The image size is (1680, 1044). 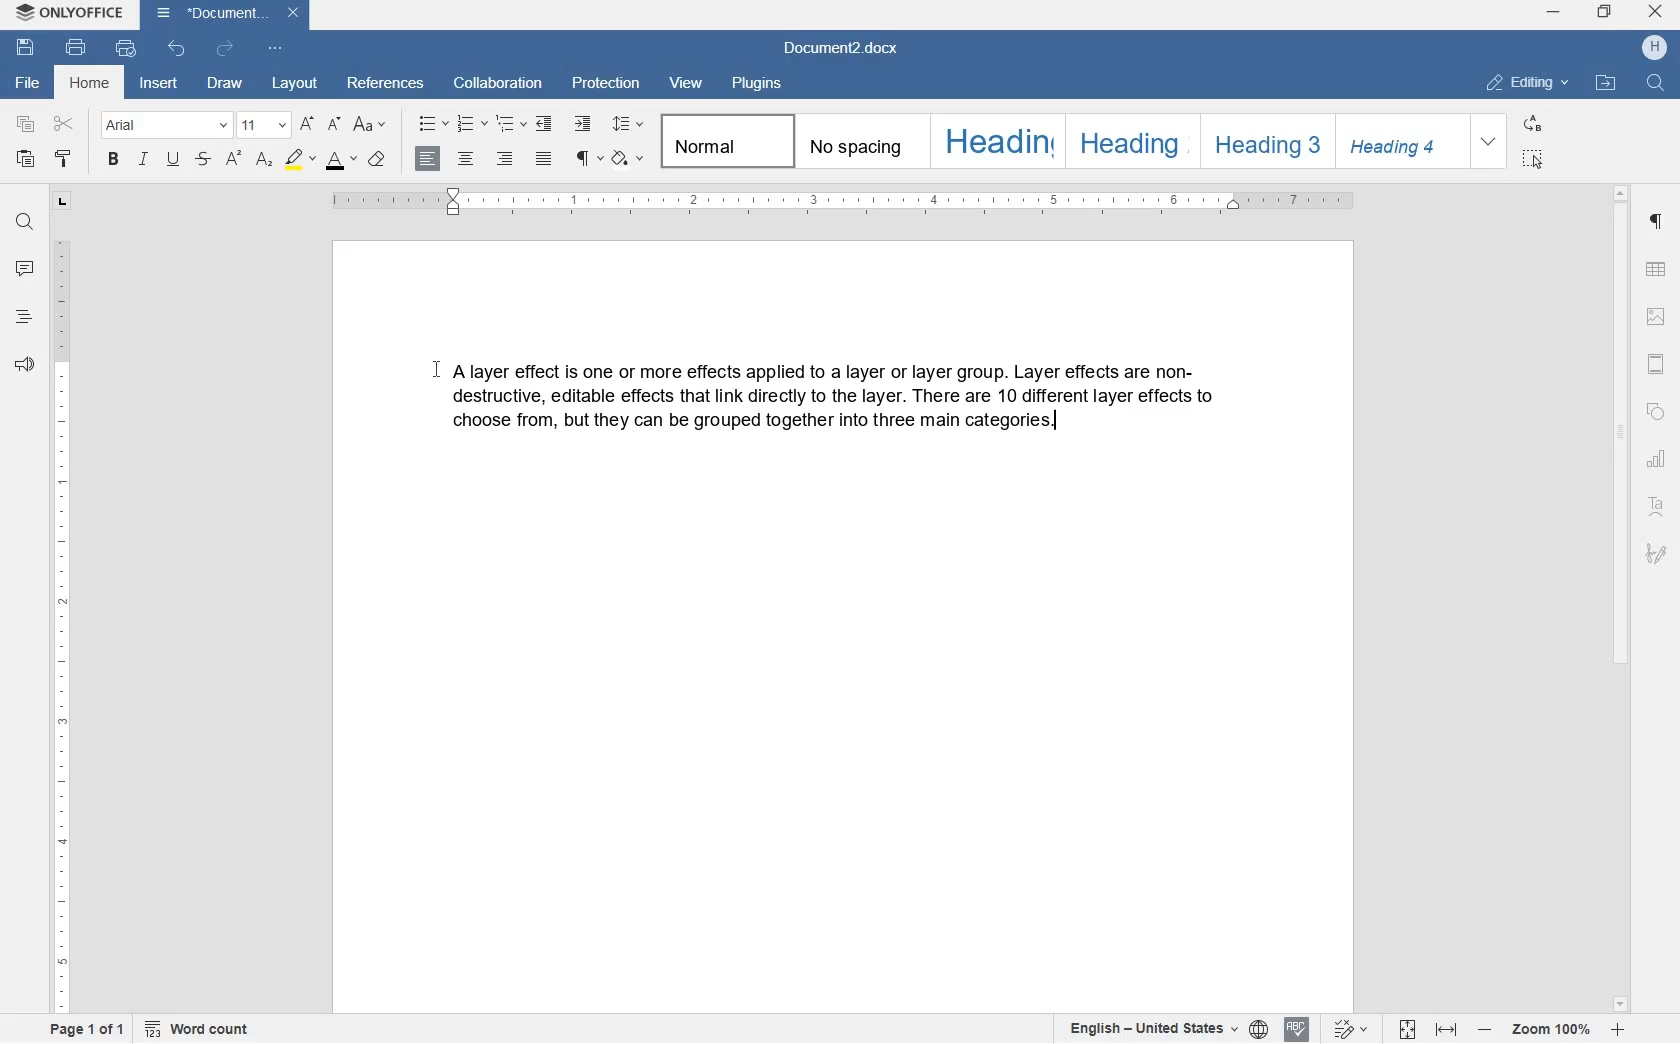 I want to click on highlight color, so click(x=299, y=161).